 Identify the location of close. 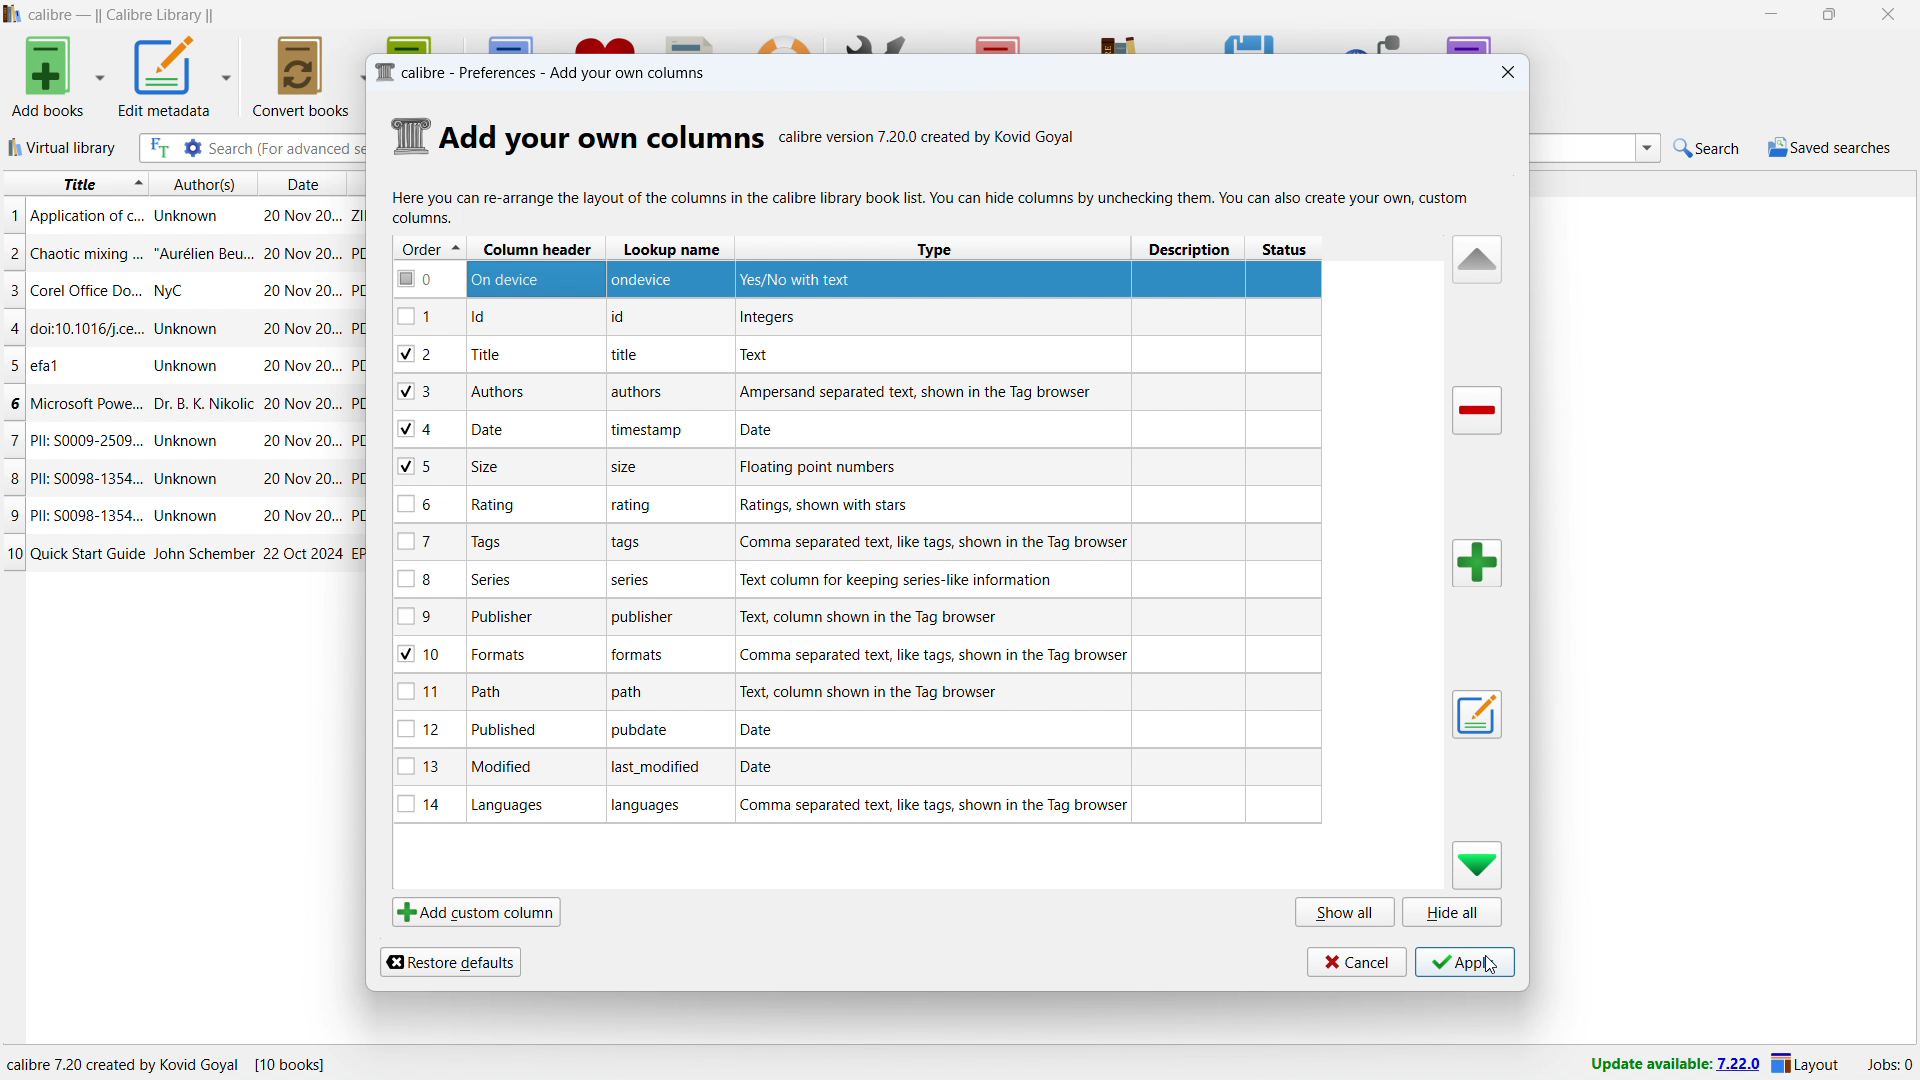
(1889, 15).